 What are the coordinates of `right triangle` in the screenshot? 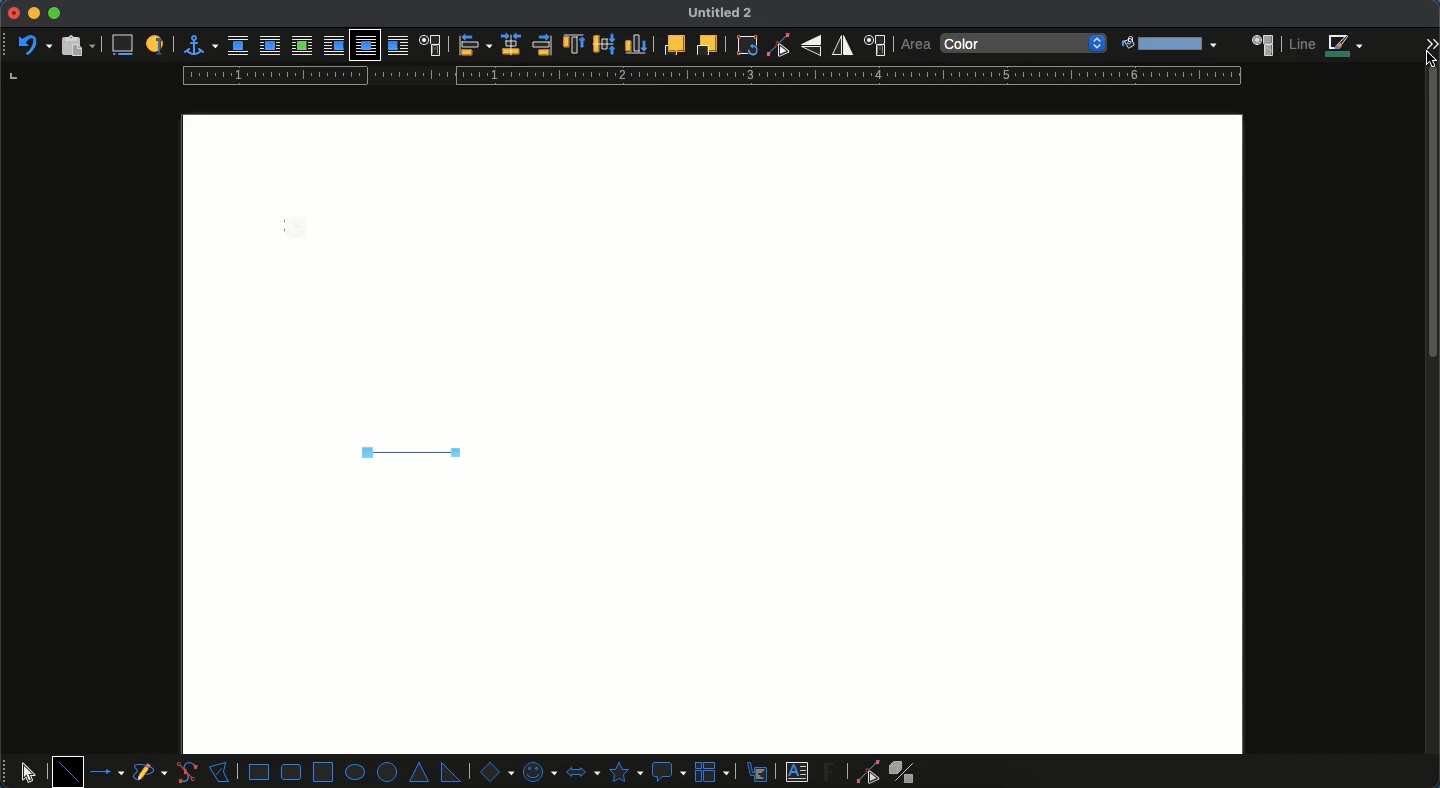 It's located at (450, 771).